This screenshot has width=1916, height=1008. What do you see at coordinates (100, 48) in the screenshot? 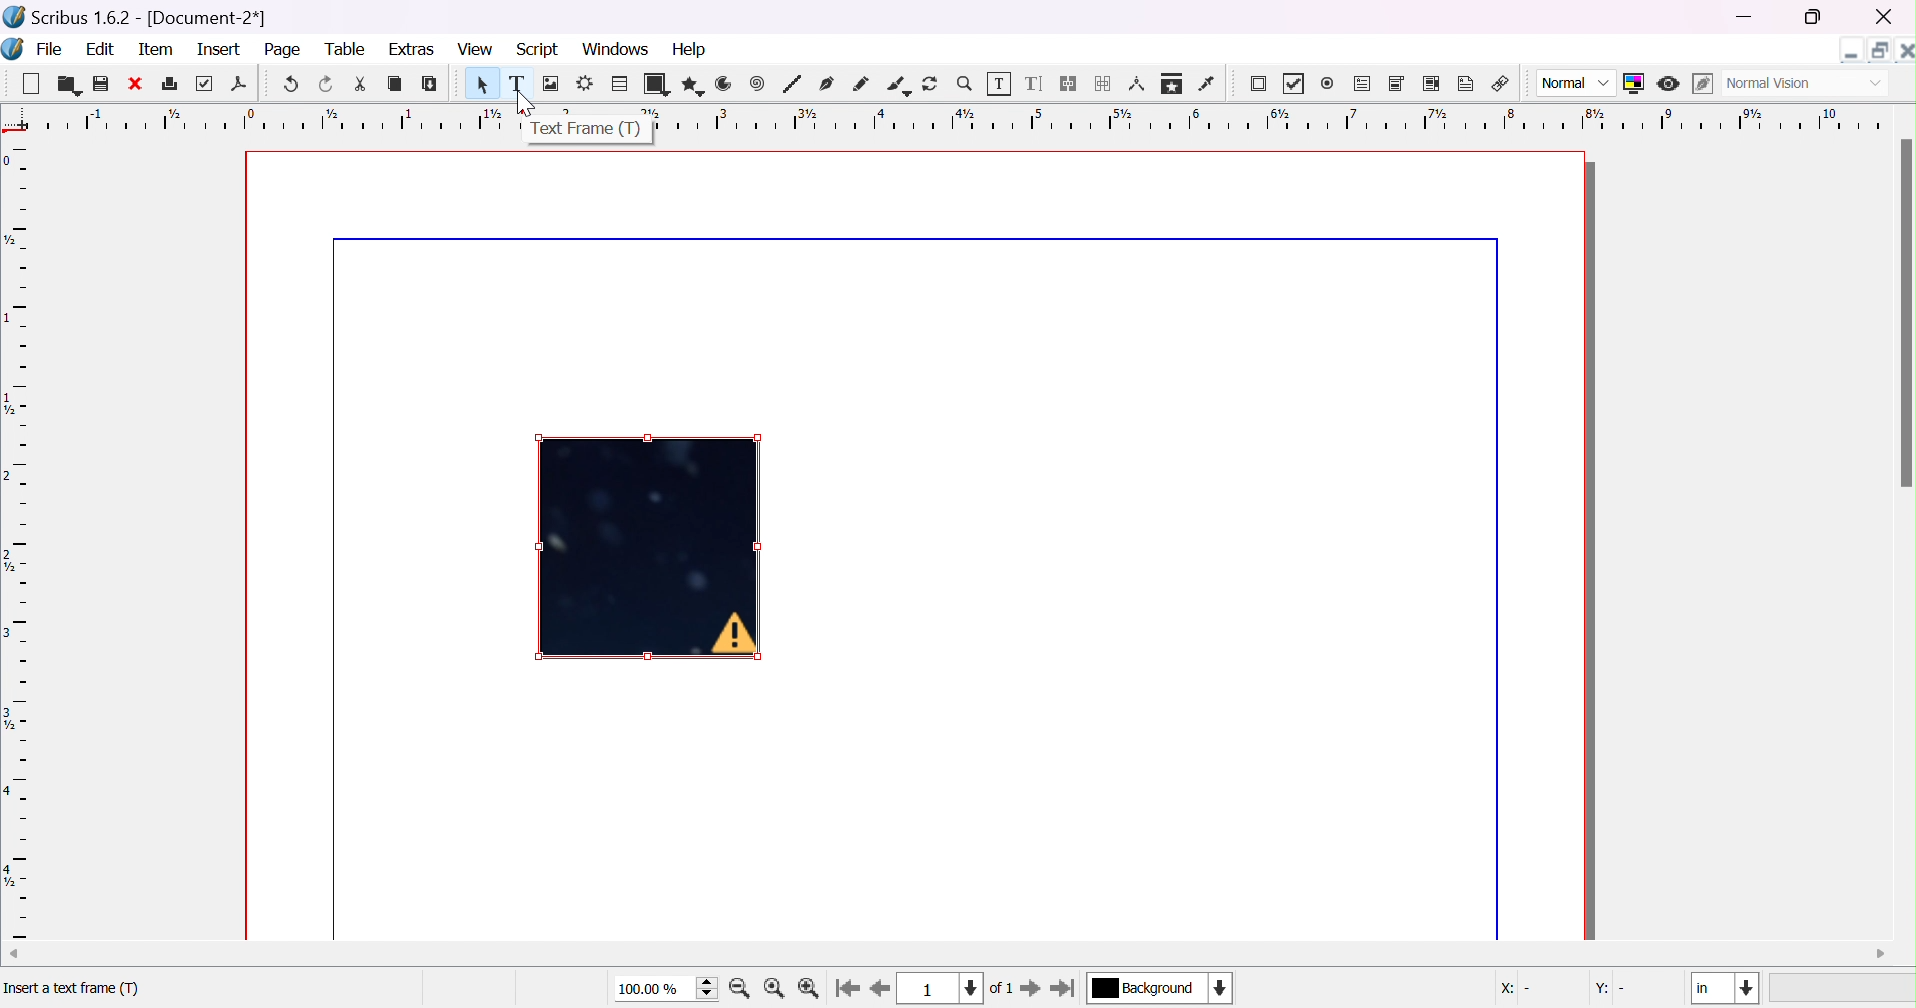
I see `edit` at bounding box center [100, 48].